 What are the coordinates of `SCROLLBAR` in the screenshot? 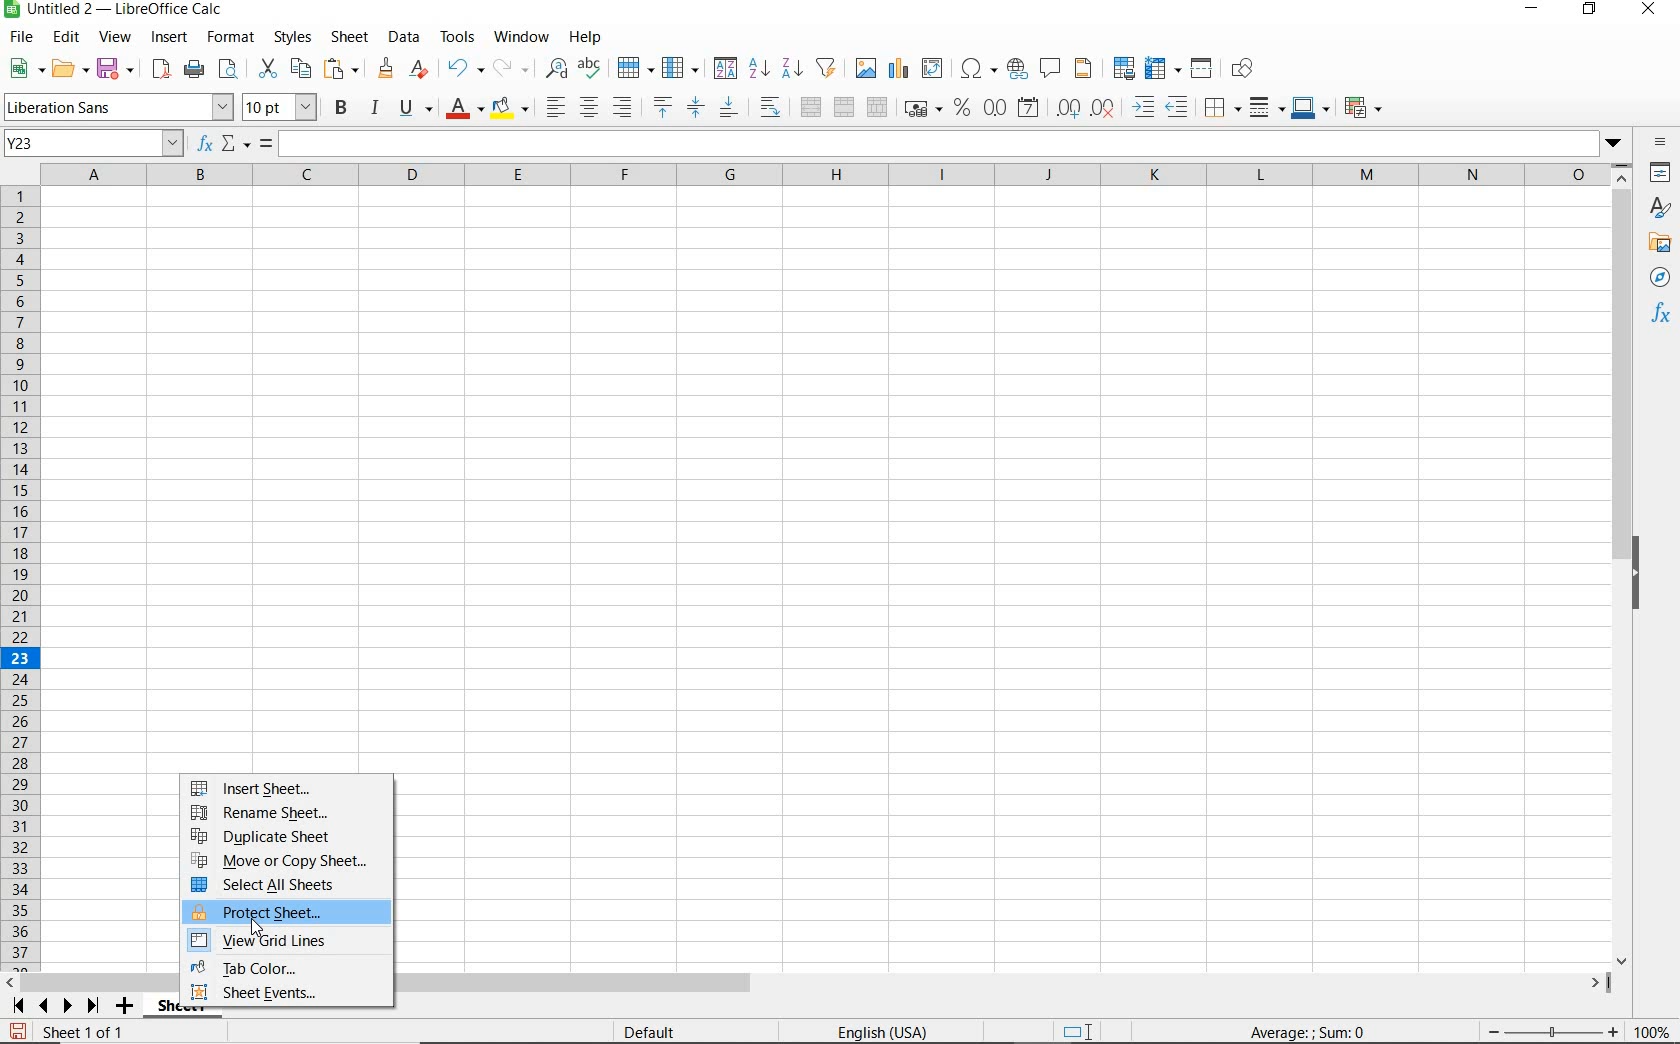 It's located at (1622, 565).